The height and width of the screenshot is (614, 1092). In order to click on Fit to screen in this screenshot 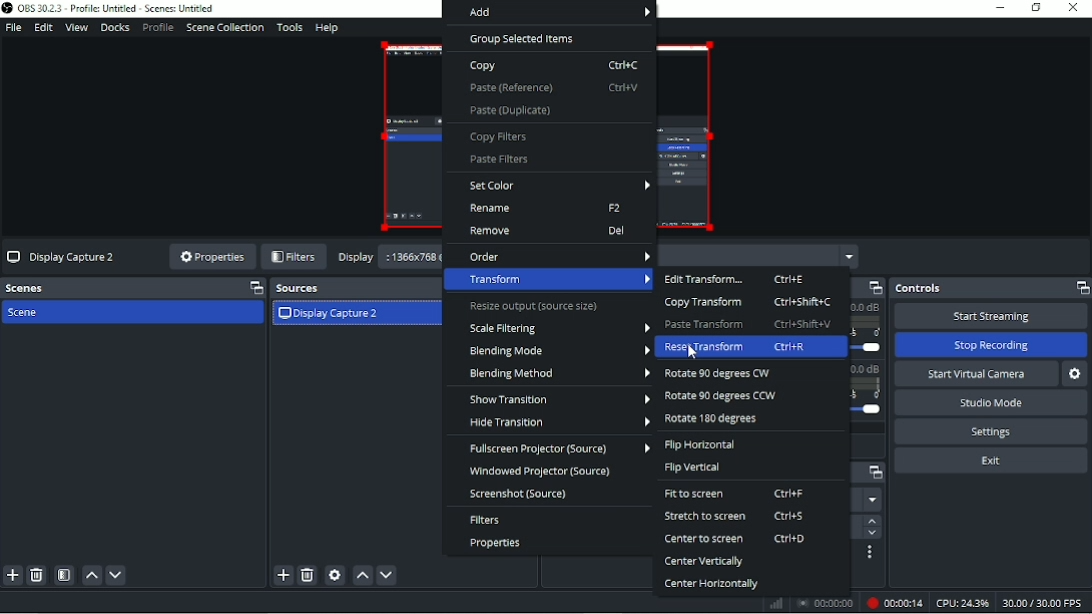, I will do `click(737, 494)`.